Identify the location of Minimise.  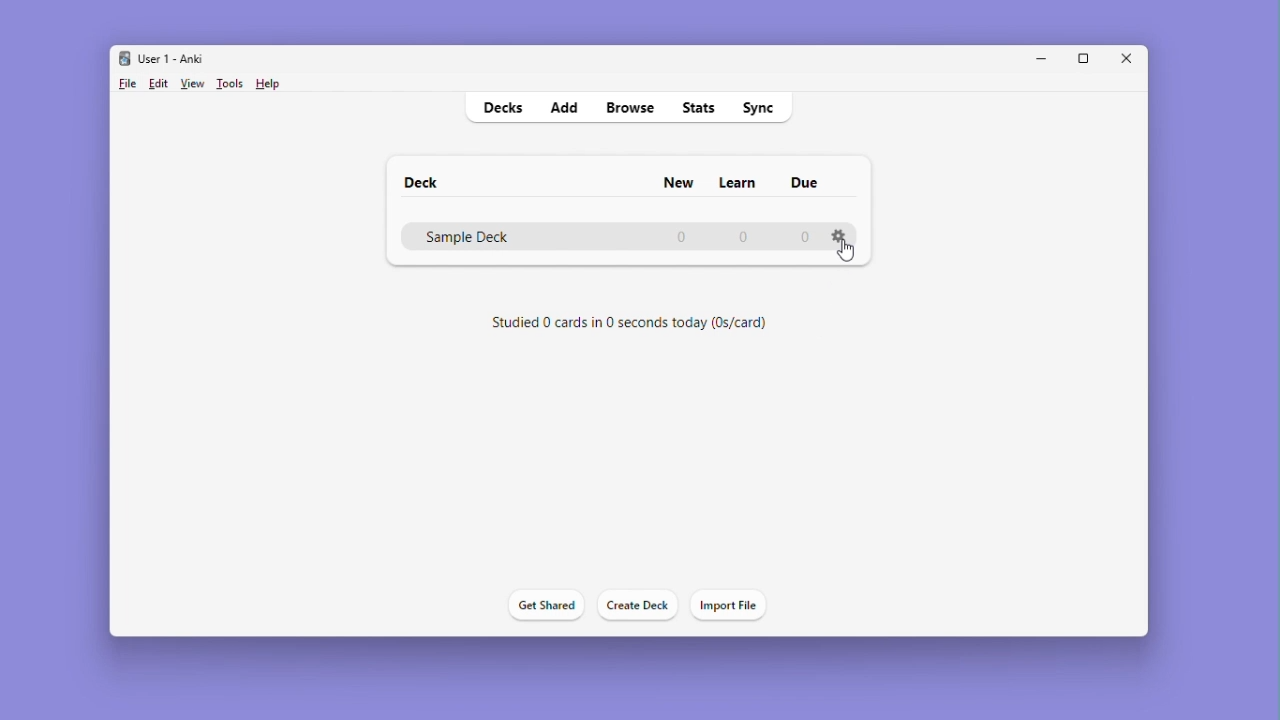
(1042, 58).